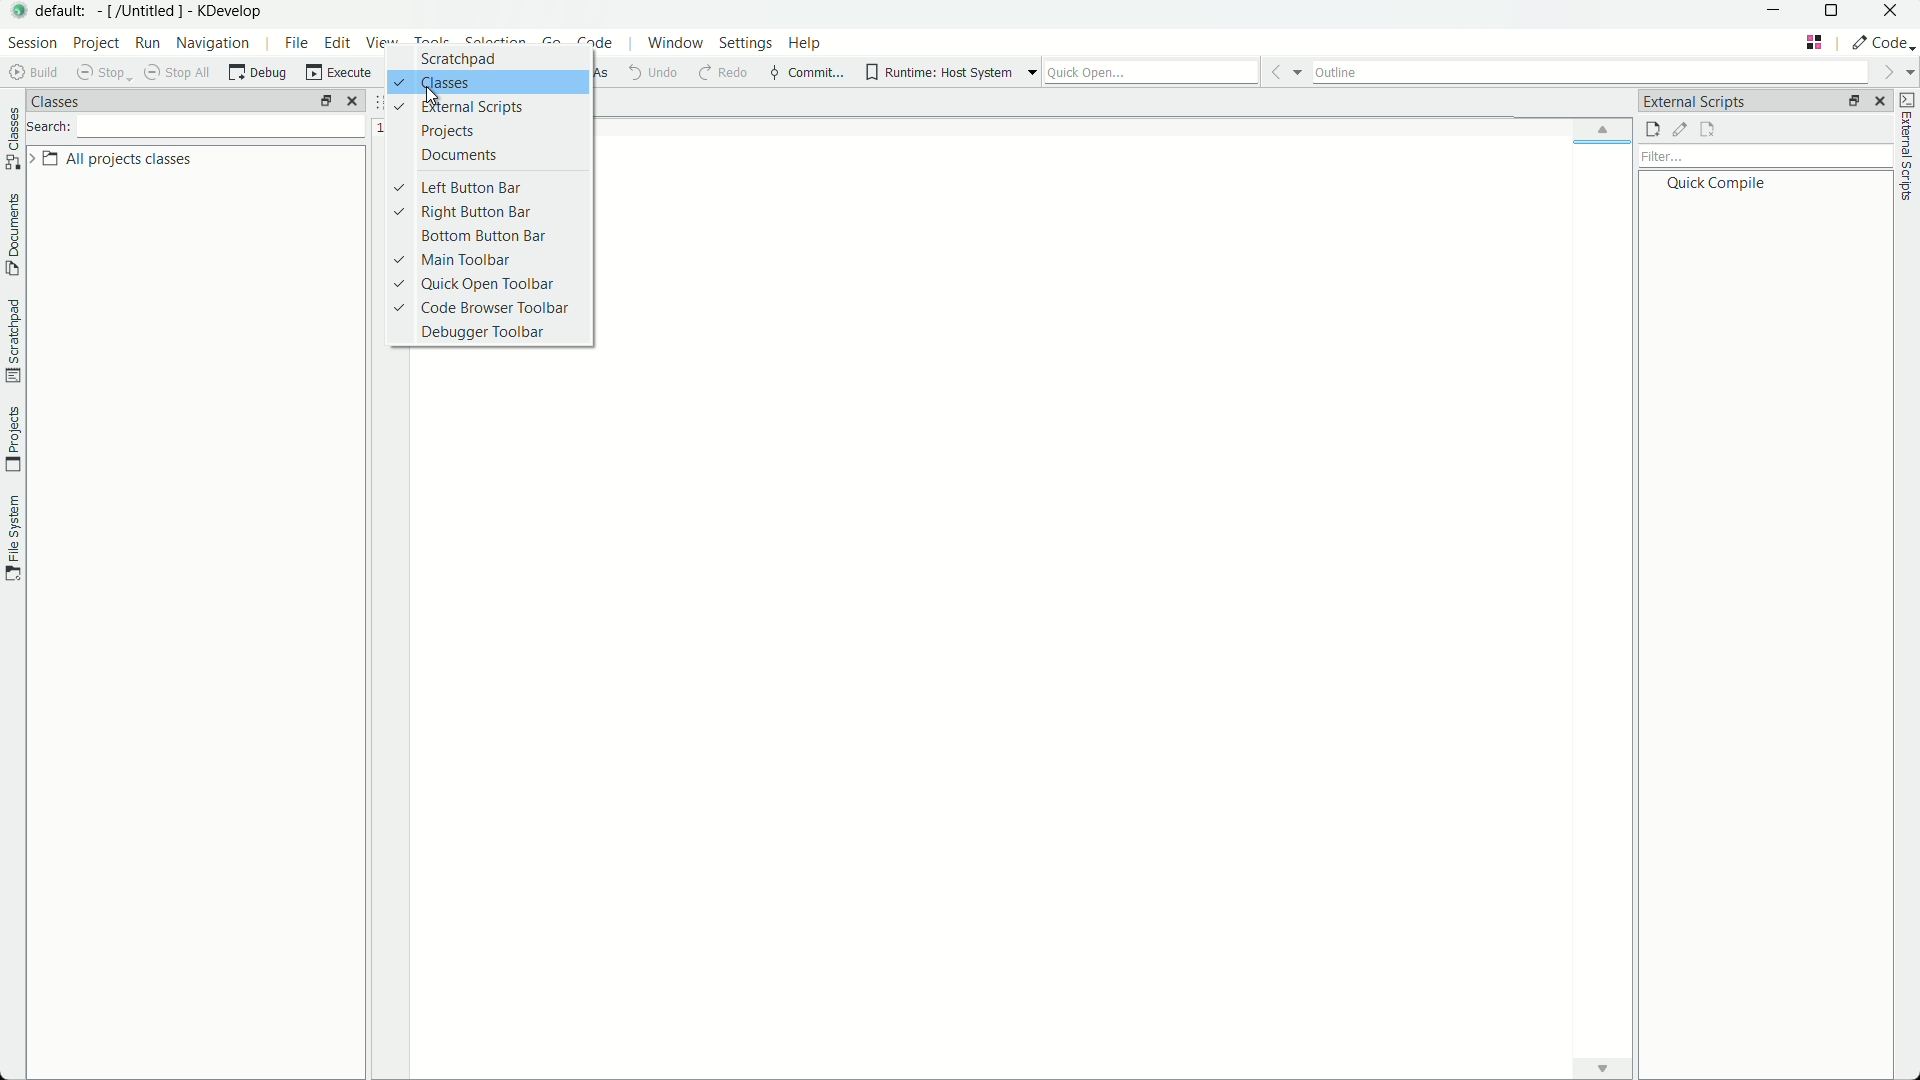  What do you see at coordinates (140, 12) in the screenshot?
I see `[/untitled]` at bounding box center [140, 12].